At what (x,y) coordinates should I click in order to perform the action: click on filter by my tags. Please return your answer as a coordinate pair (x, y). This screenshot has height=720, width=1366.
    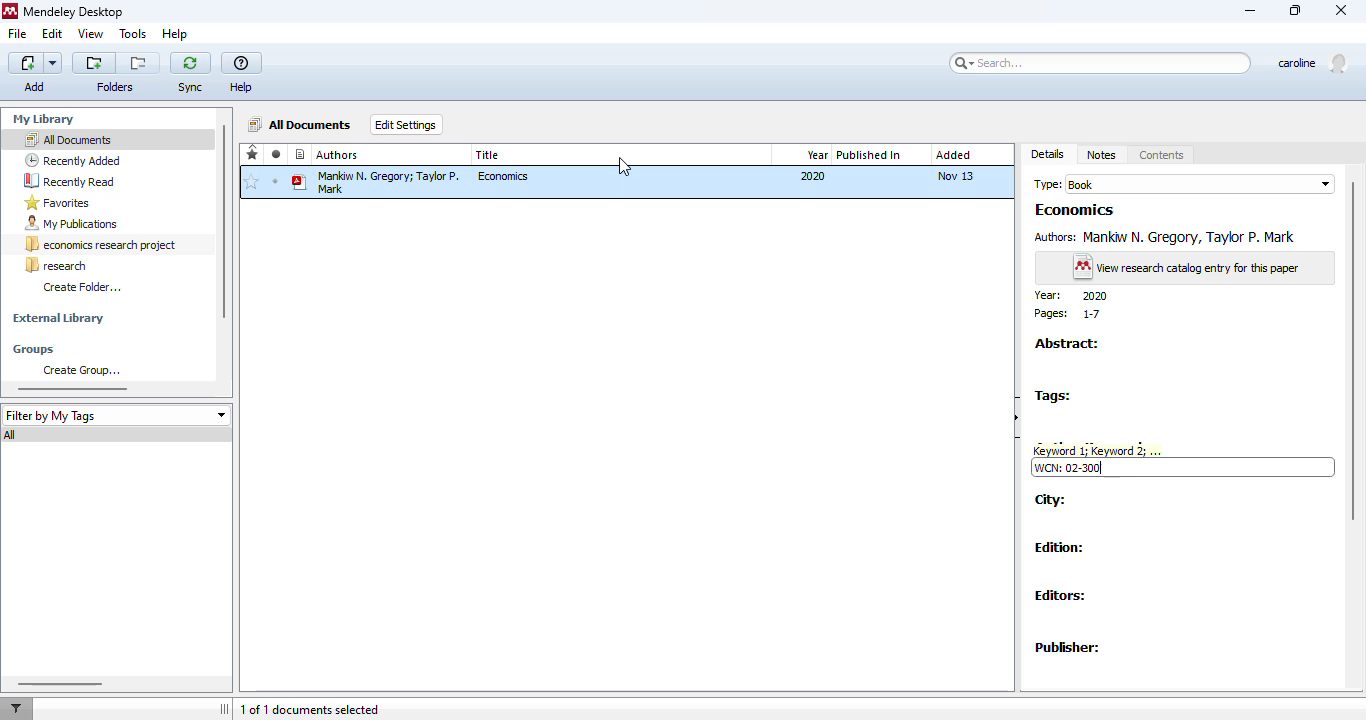
    Looking at the image, I should click on (116, 416).